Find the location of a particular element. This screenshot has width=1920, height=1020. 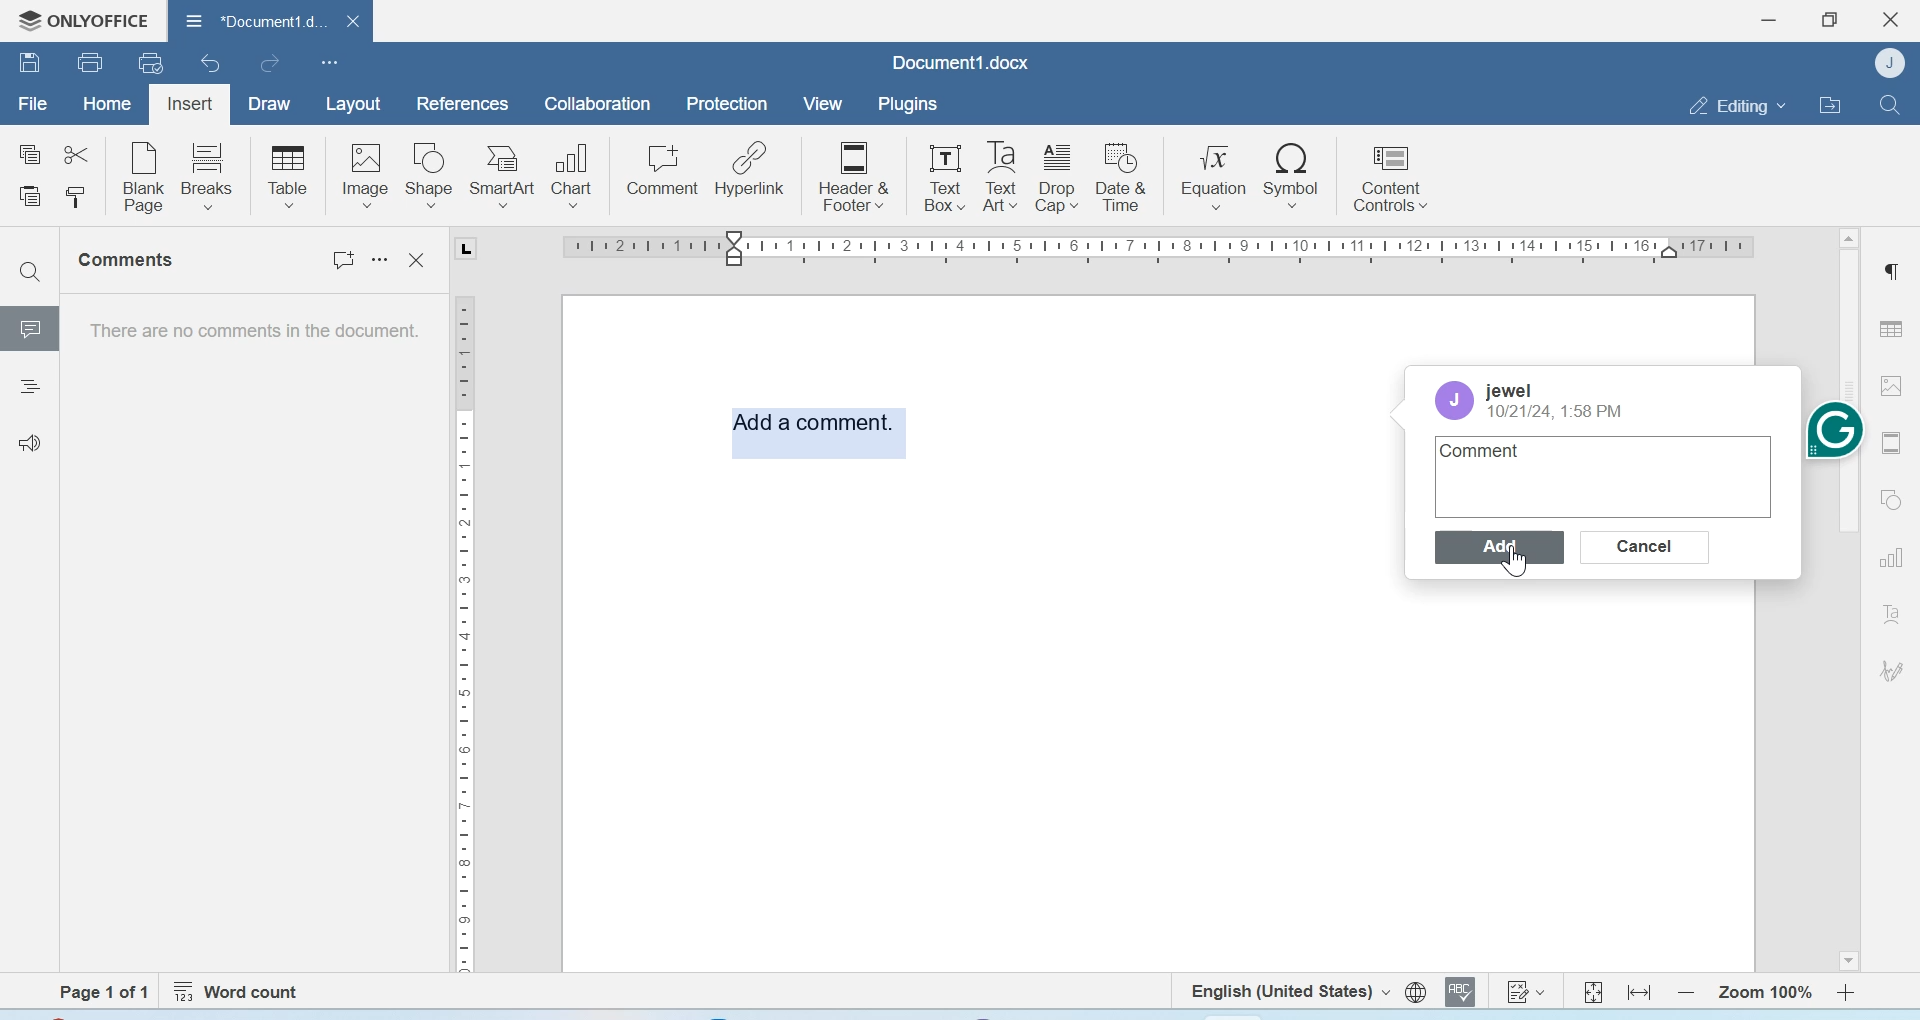

 is located at coordinates (1890, 63).